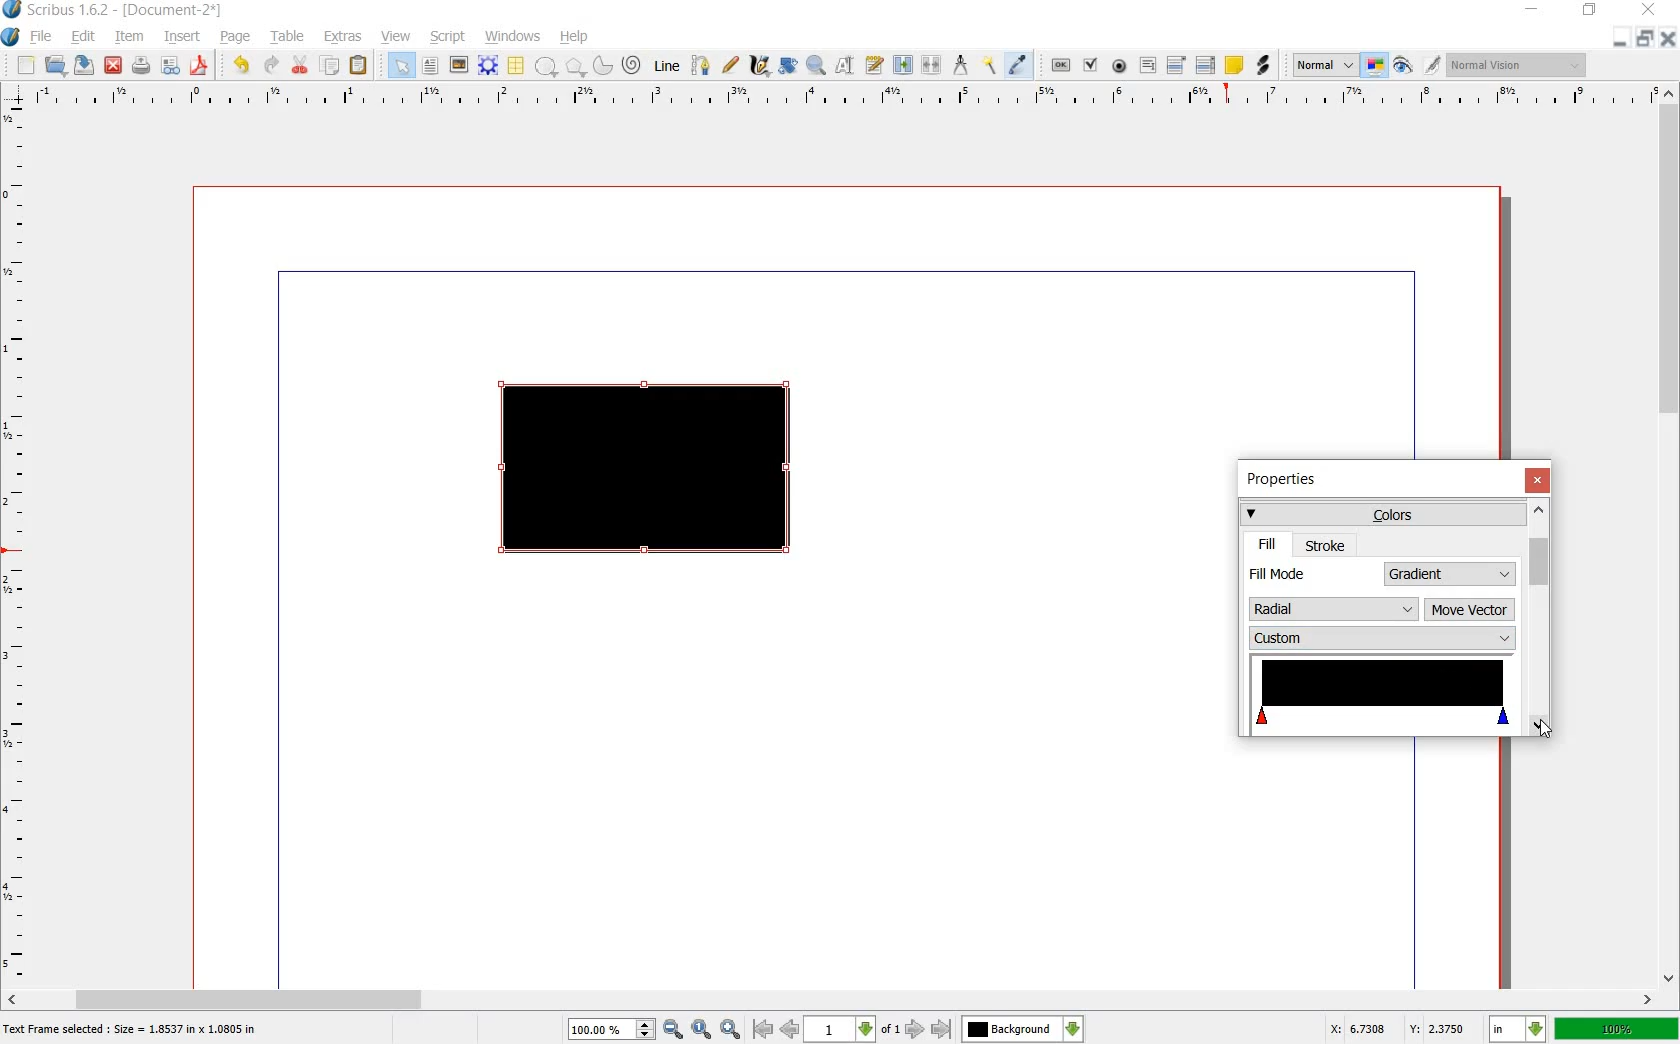  Describe the element at coordinates (359, 66) in the screenshot. I see `paste` at that location.